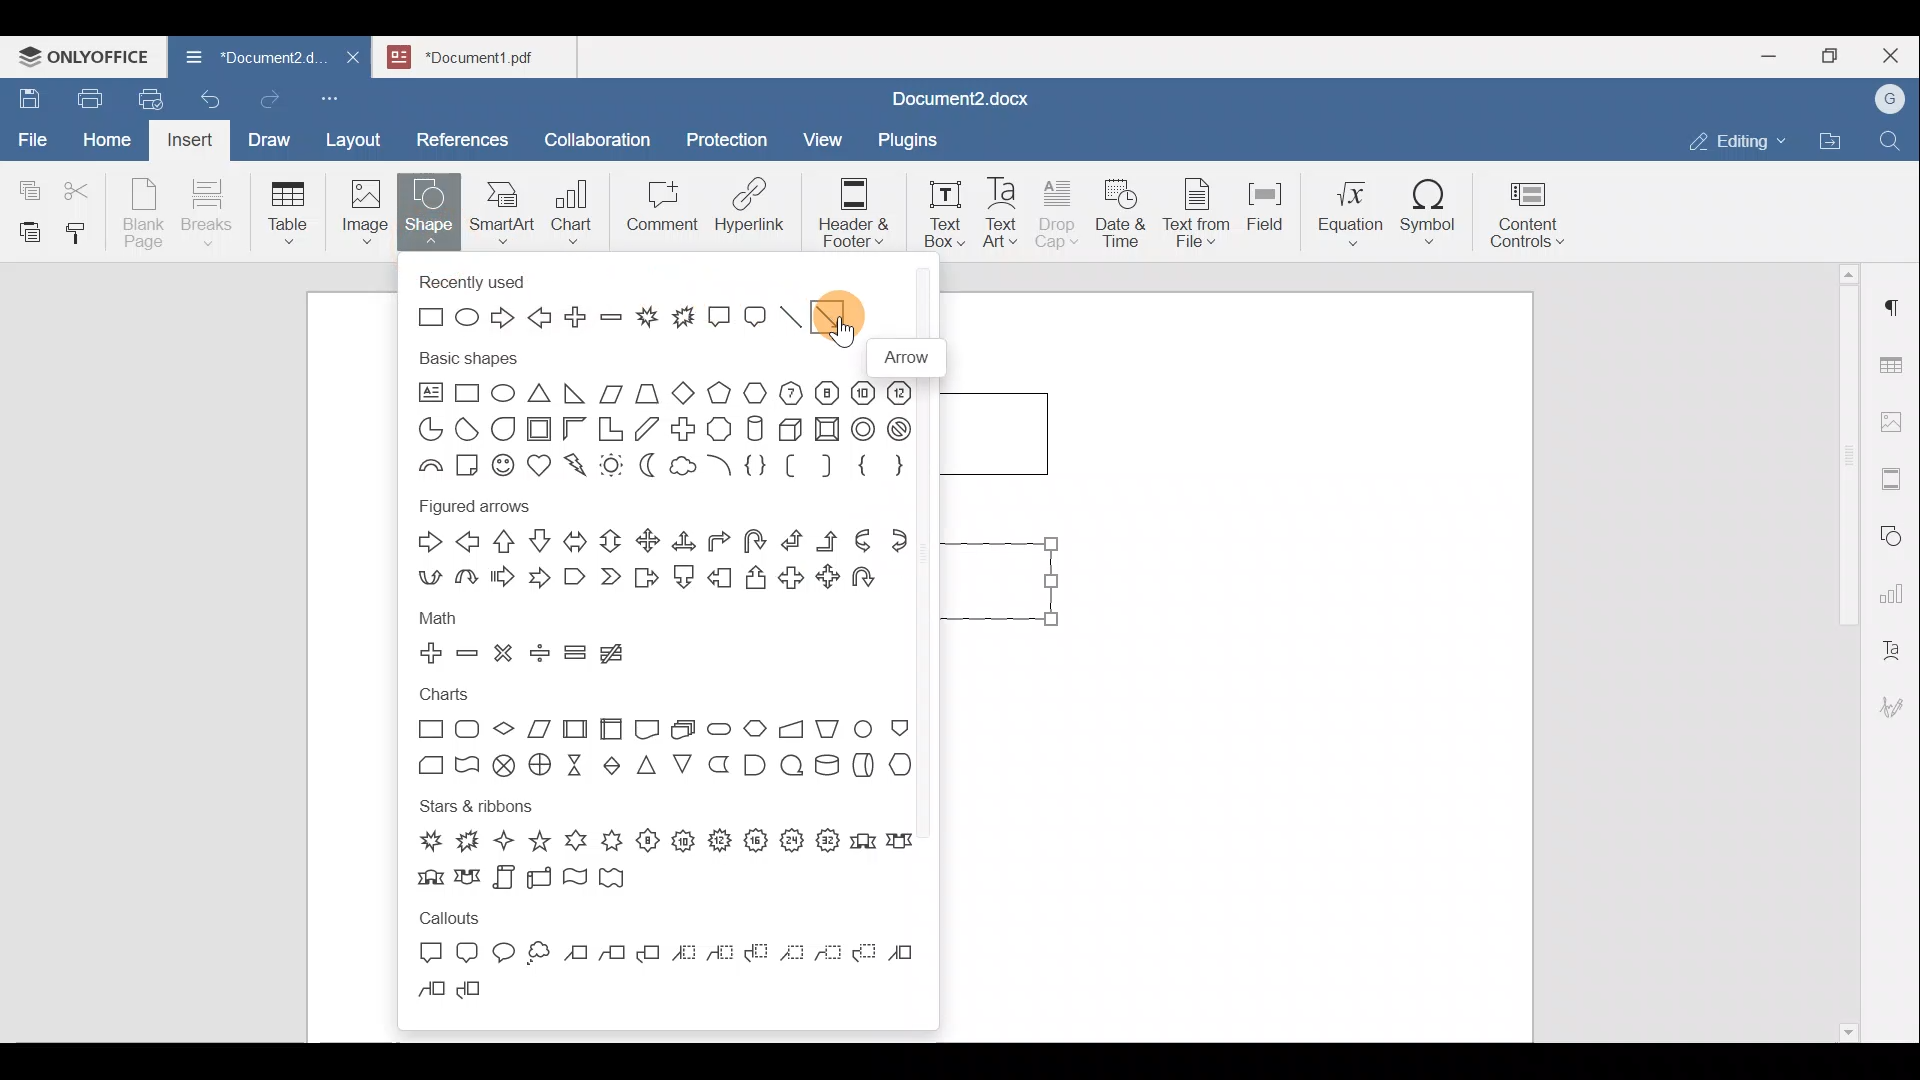  What do you see at coordinates (108, 138) in the screenshot?
I see `Home` at bounding box center [108, 138].